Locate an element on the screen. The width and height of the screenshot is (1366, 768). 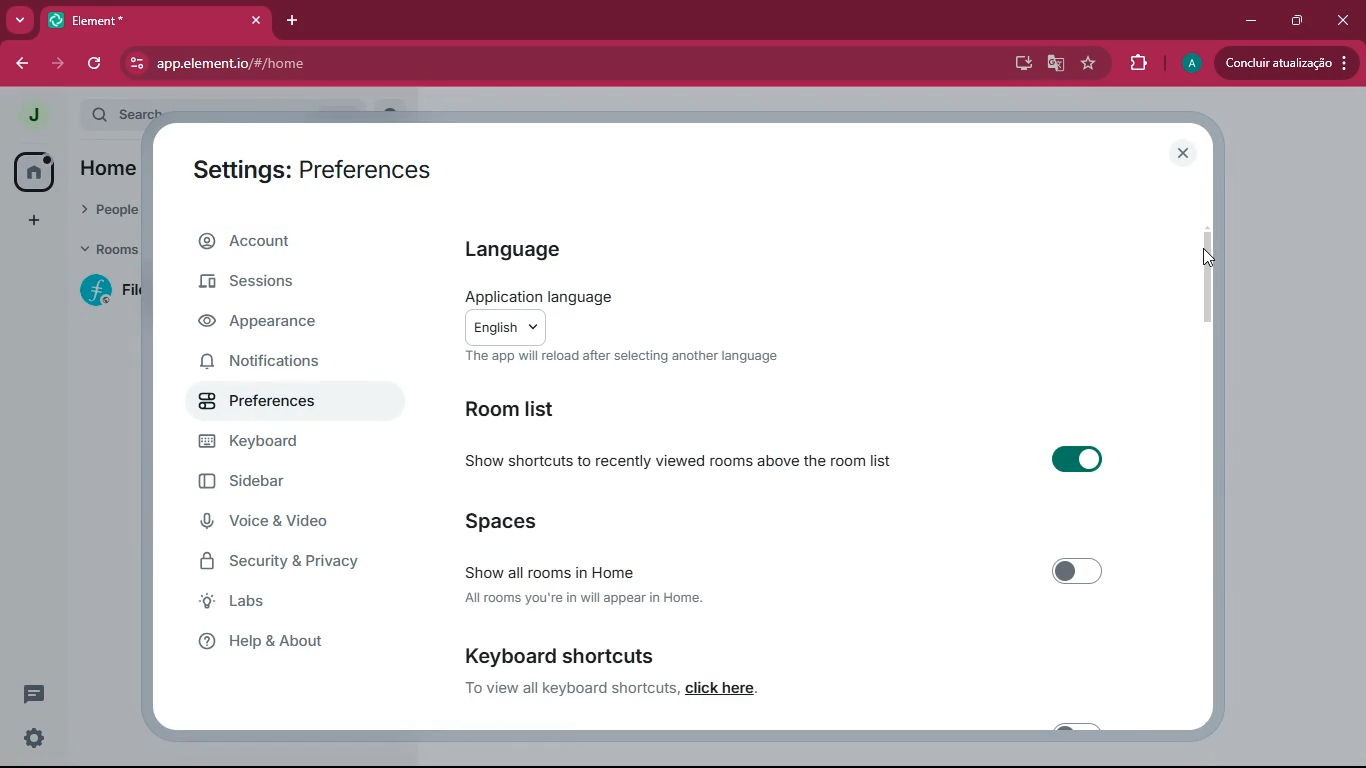
scroll bar  is located at coordinates (1209, 271).